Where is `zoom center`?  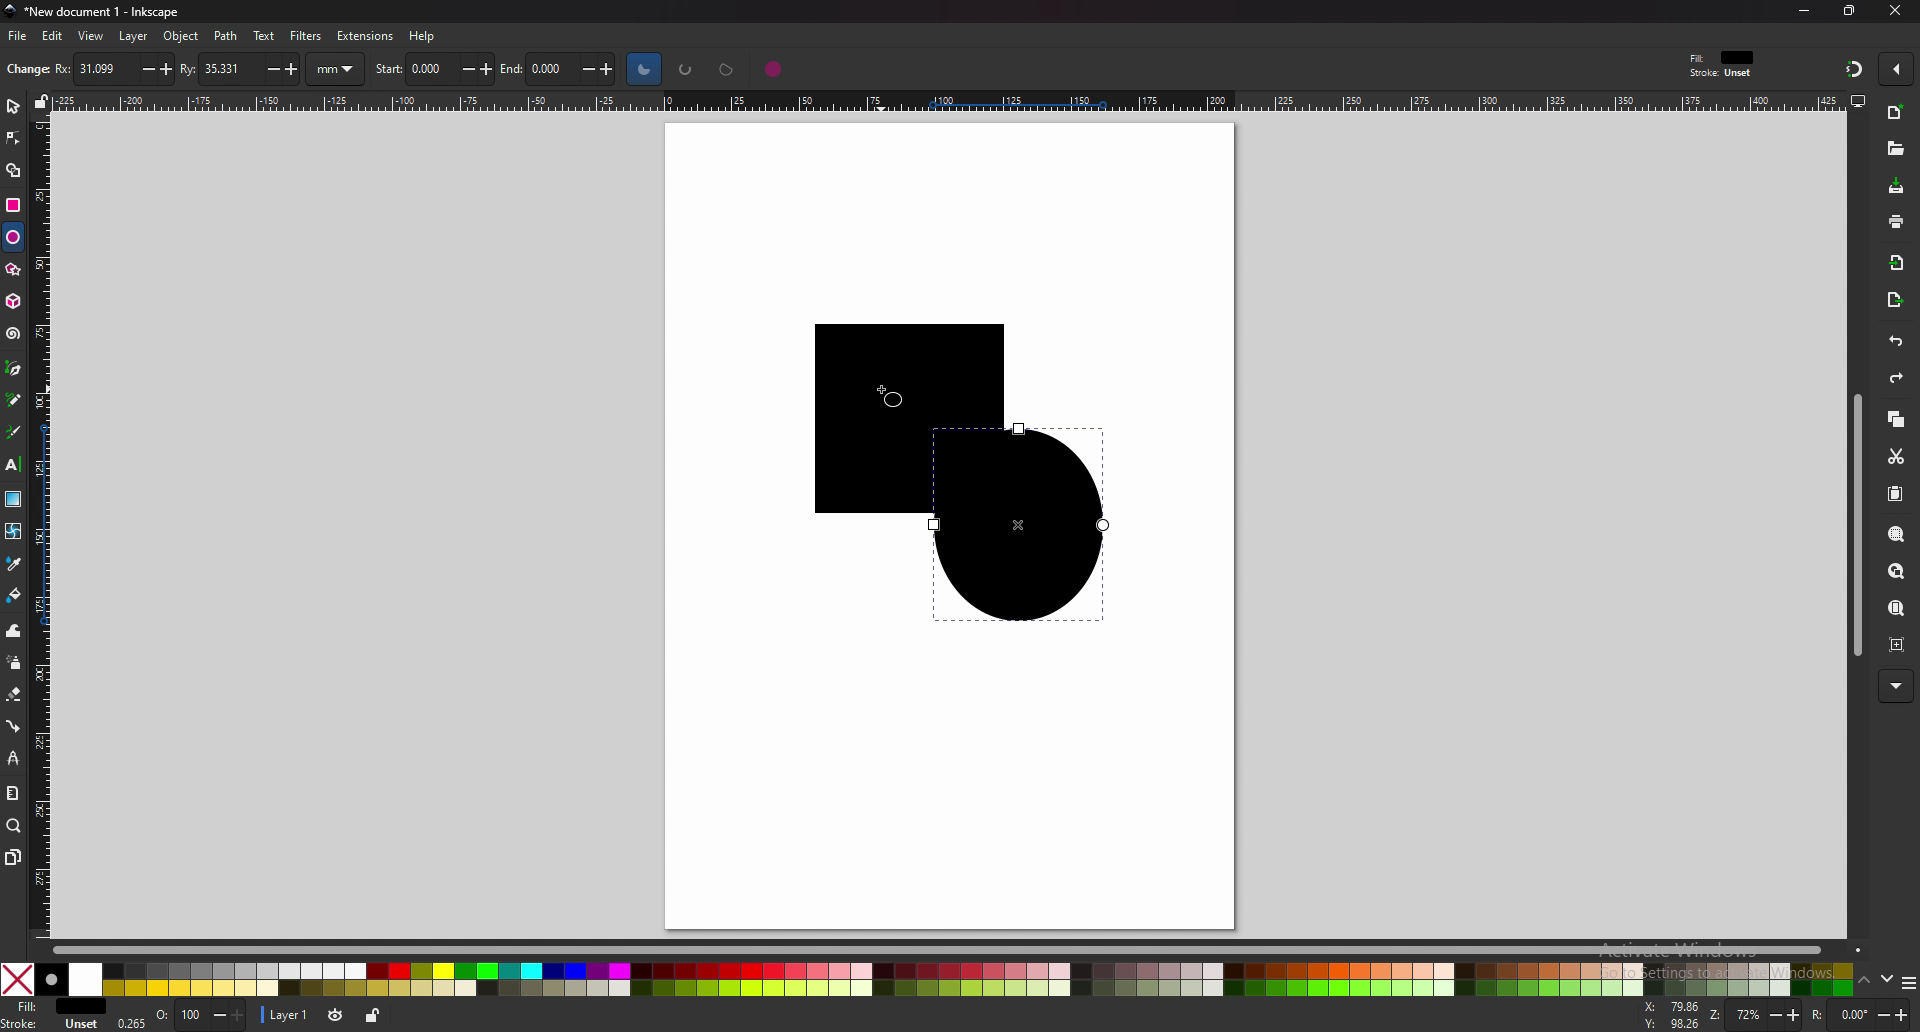
zoom center is located at coordinates (1893, 643).